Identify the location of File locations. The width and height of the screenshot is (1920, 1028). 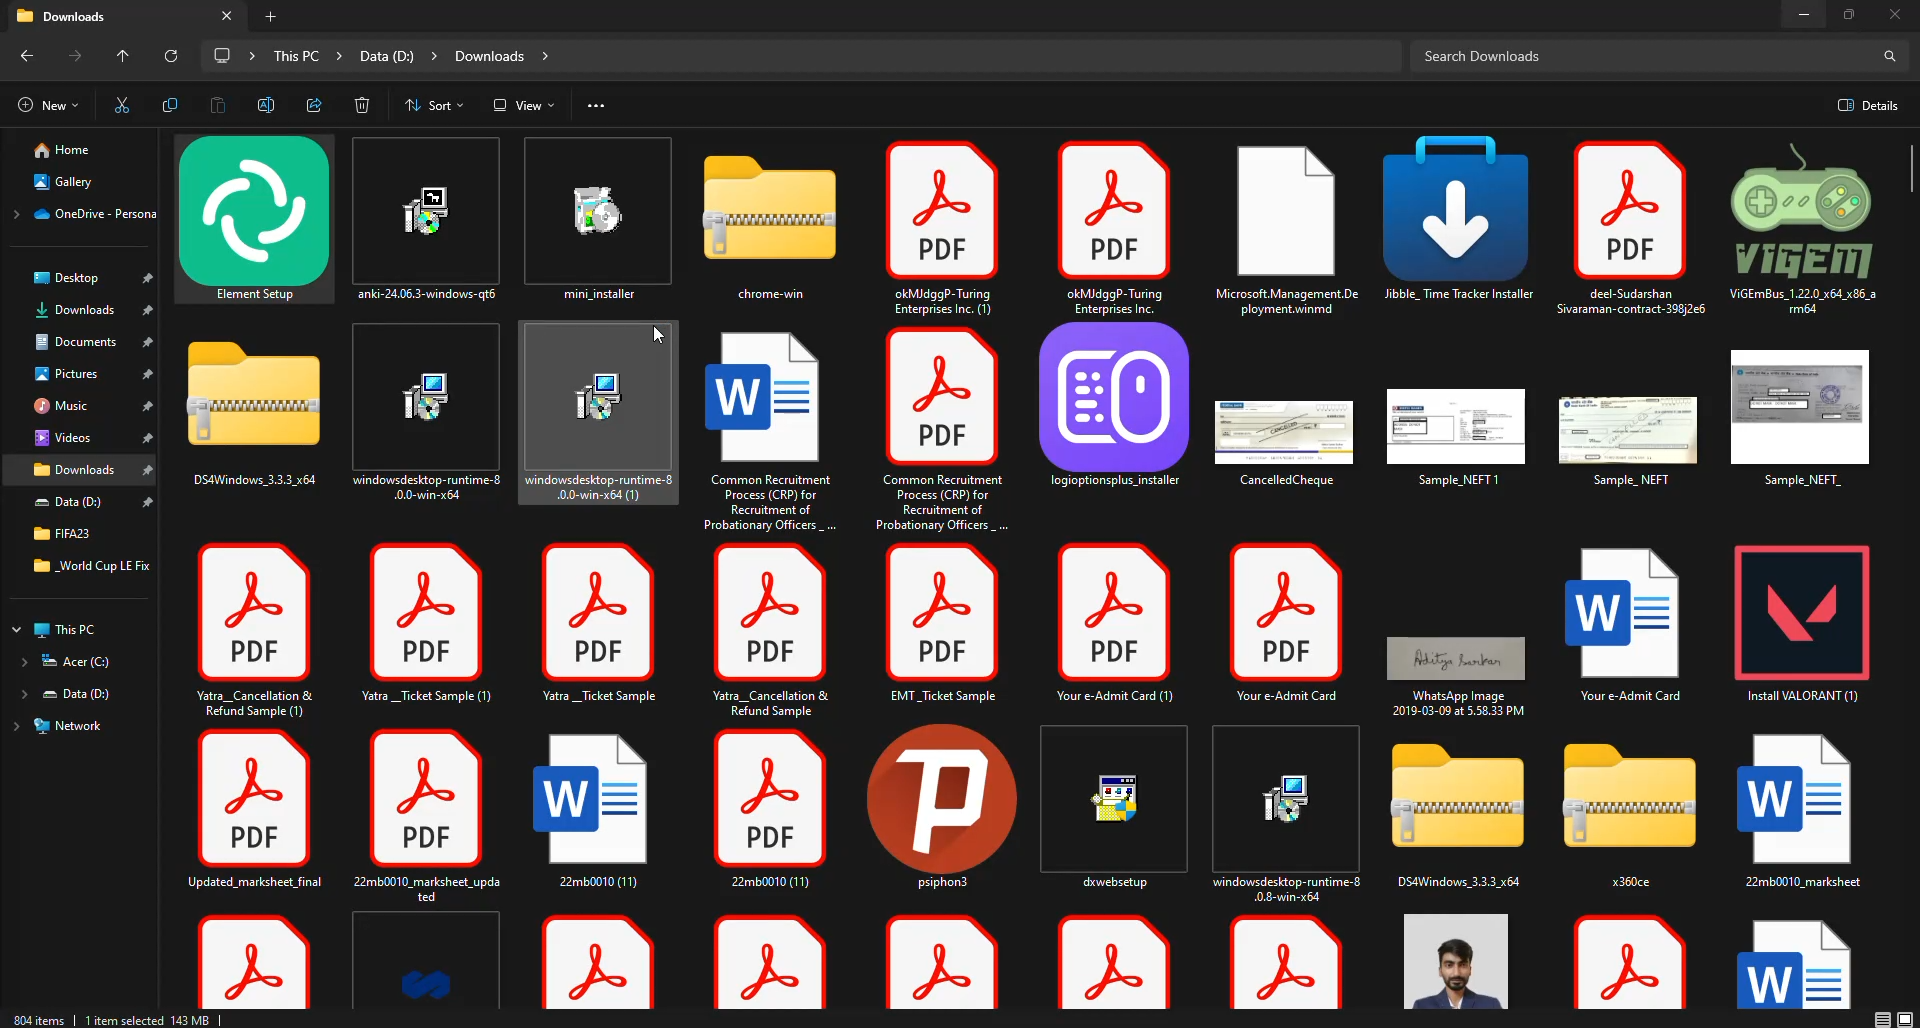
(84, 441).